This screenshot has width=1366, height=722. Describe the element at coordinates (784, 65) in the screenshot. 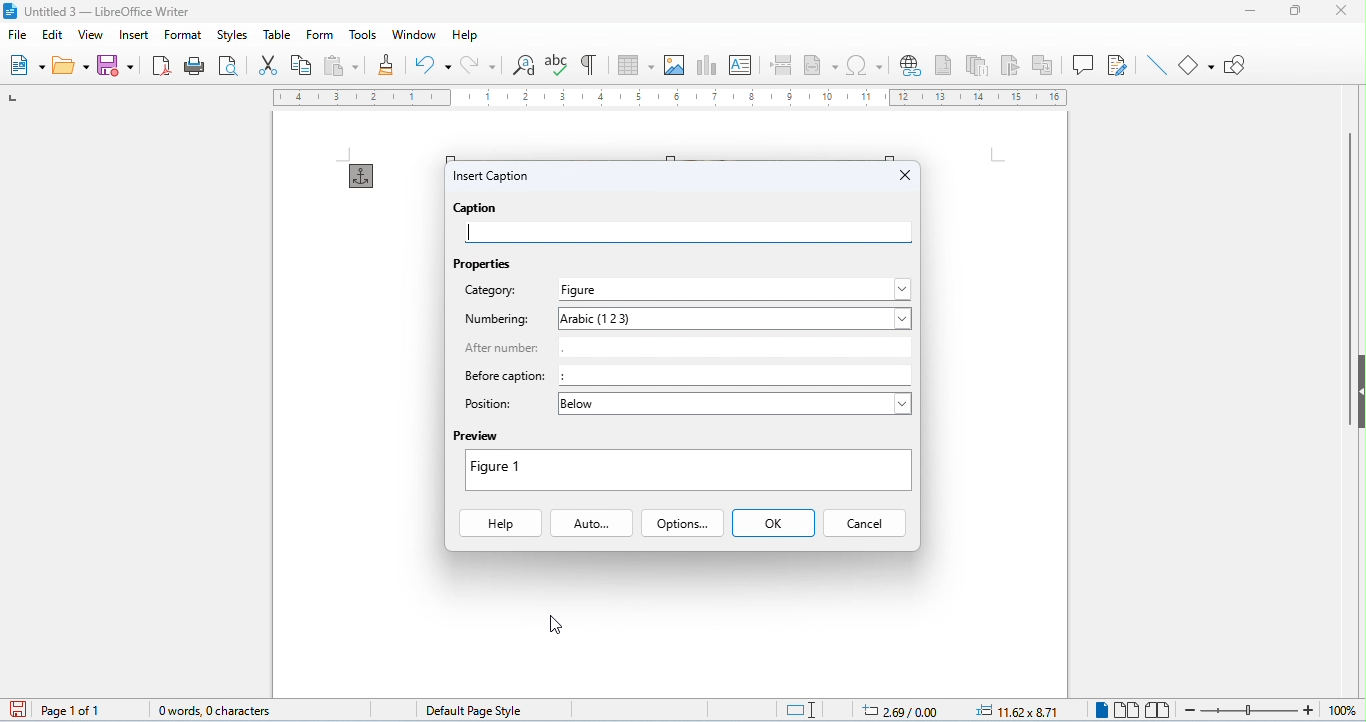

I see `page break` at that location.